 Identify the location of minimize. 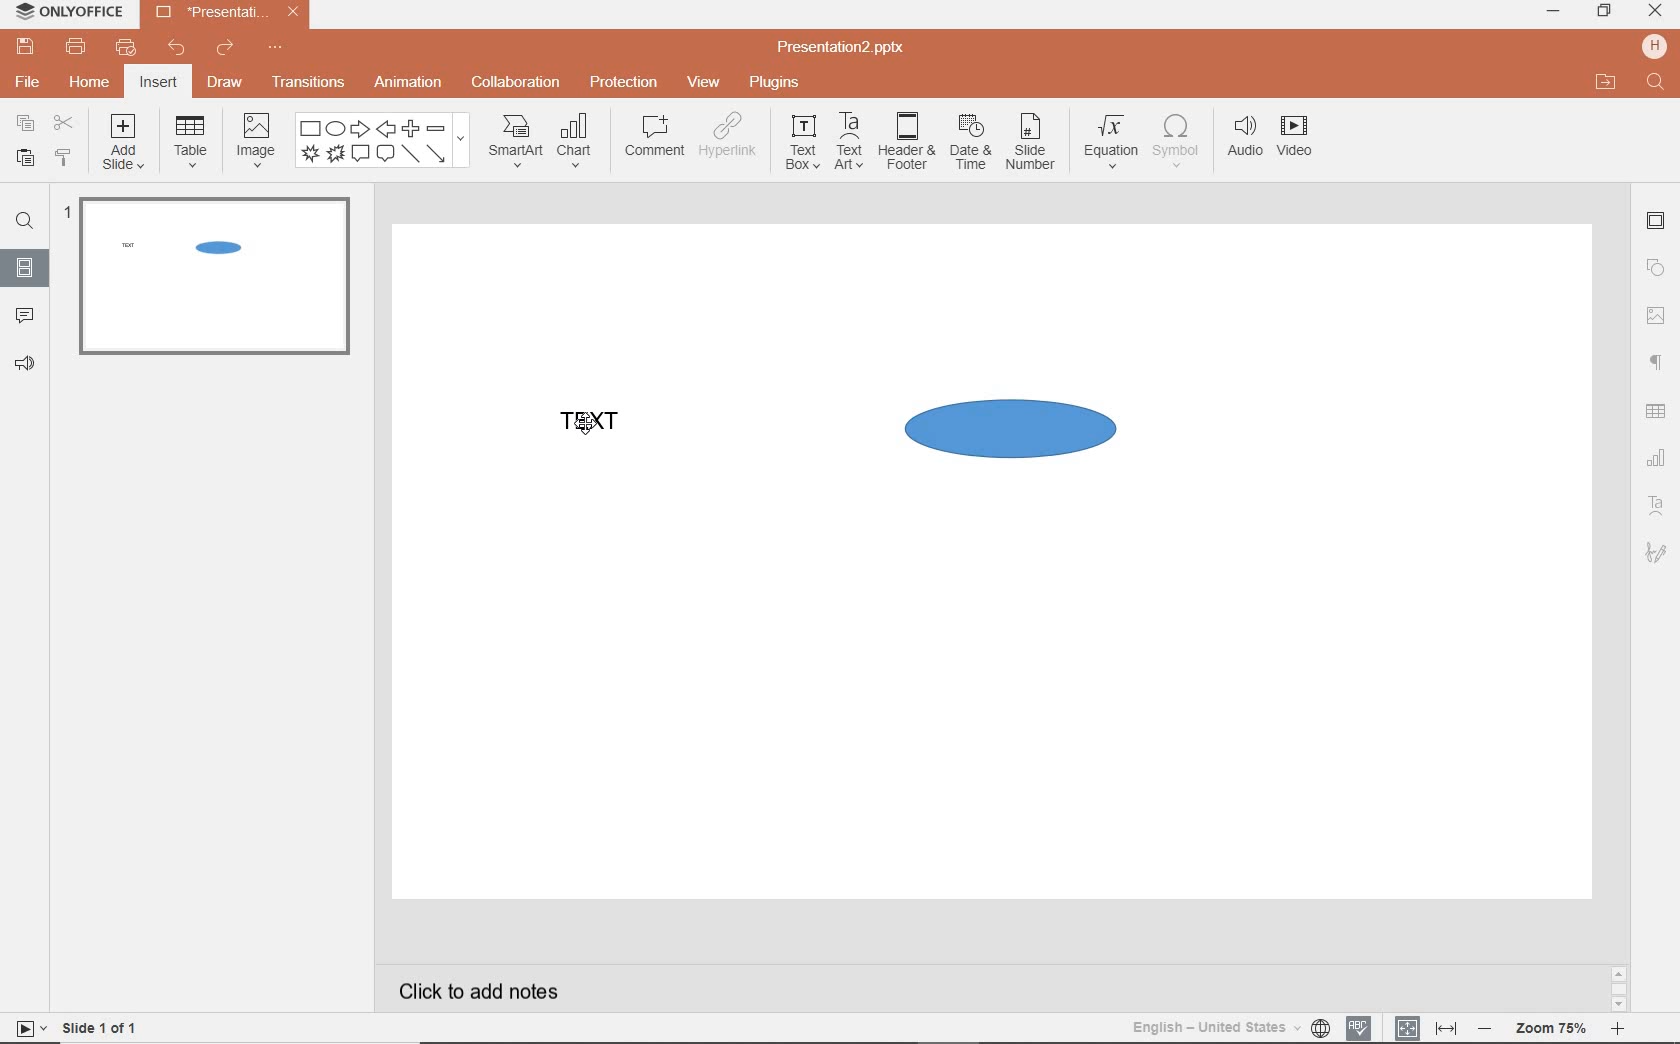
(1552, 12).